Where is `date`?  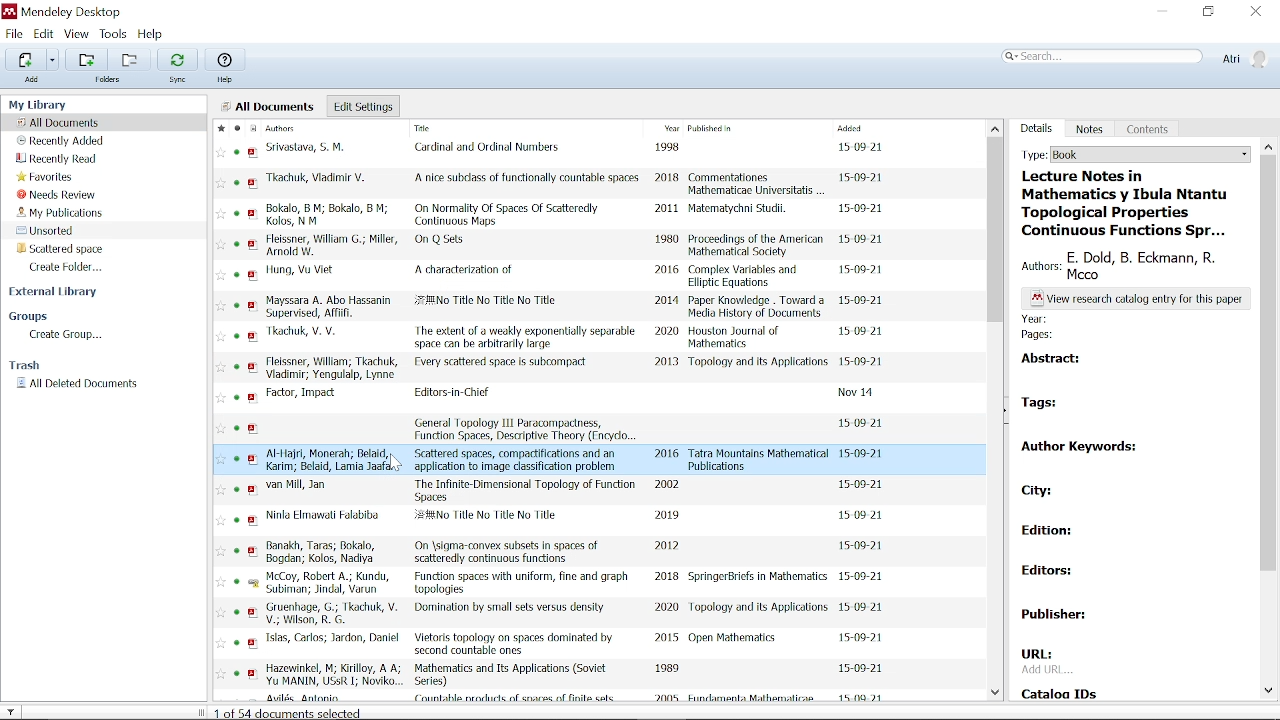
date is located at coordinates (864, 301).